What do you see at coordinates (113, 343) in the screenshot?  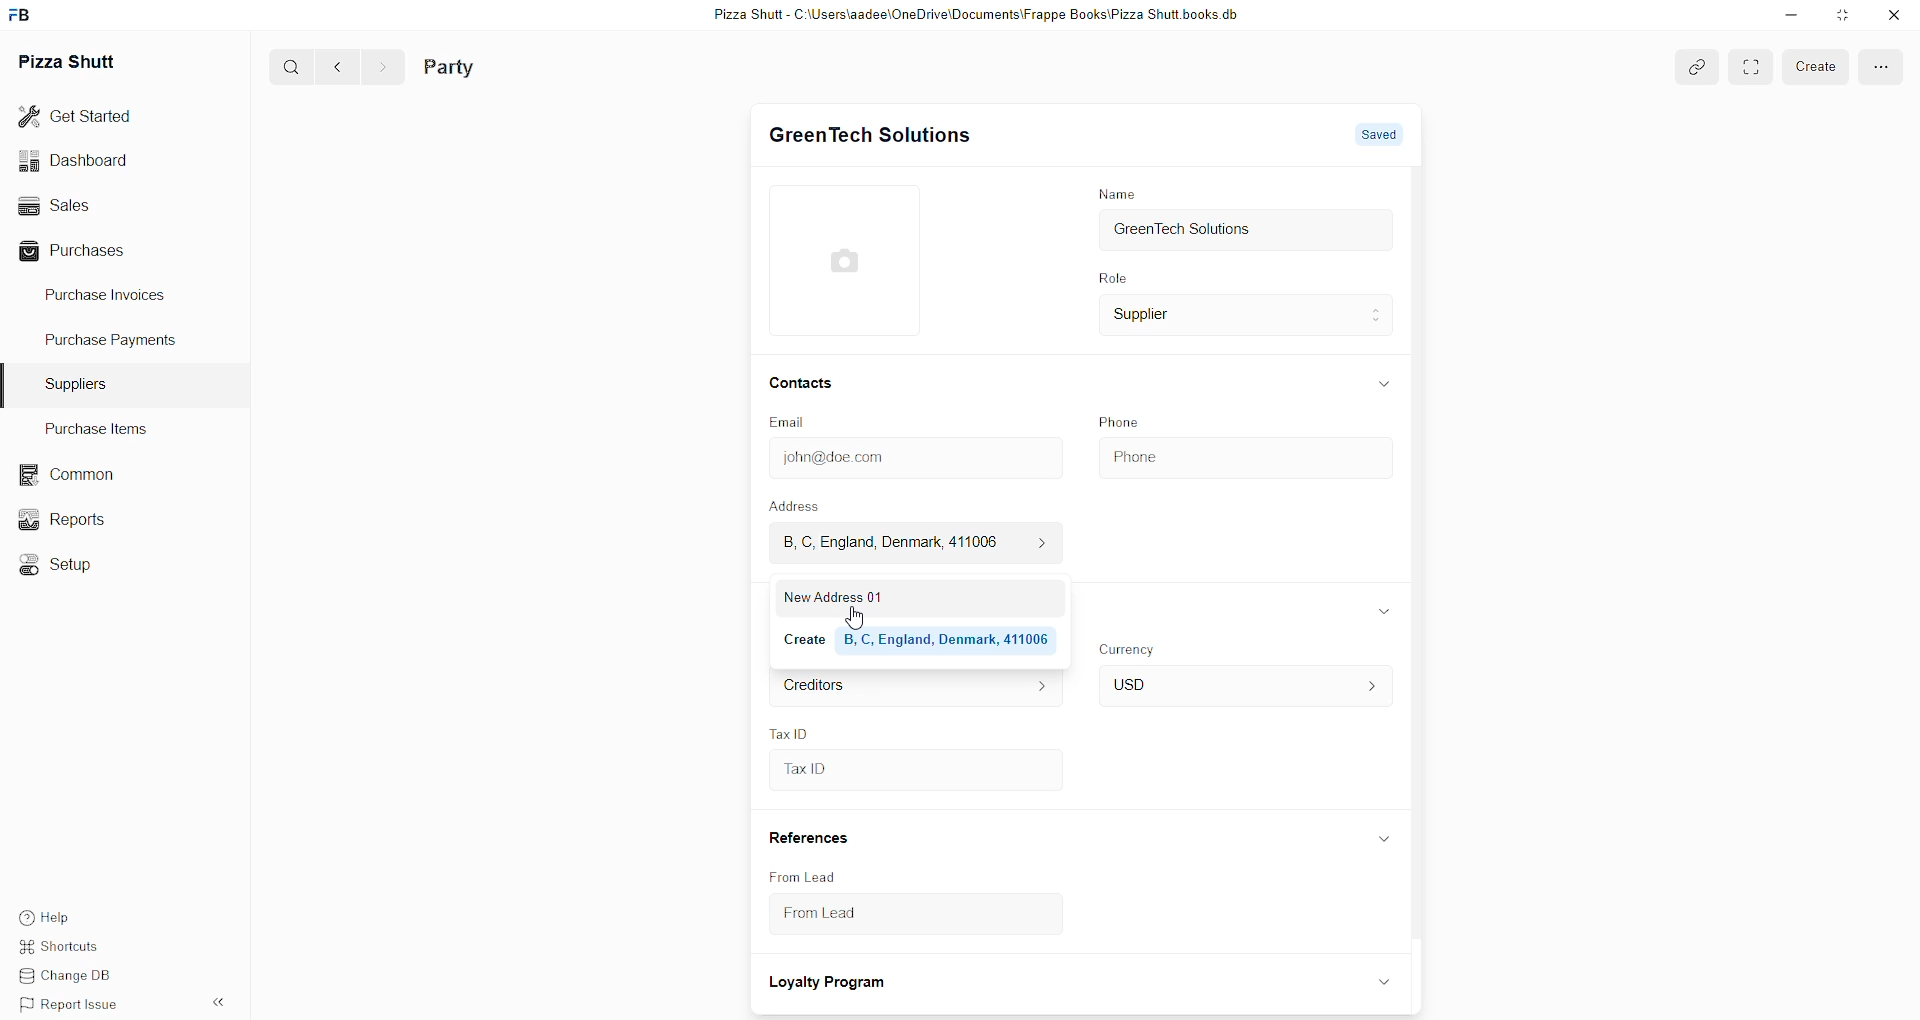 I see `Purchase Payments` at bounding box center [113, 343].